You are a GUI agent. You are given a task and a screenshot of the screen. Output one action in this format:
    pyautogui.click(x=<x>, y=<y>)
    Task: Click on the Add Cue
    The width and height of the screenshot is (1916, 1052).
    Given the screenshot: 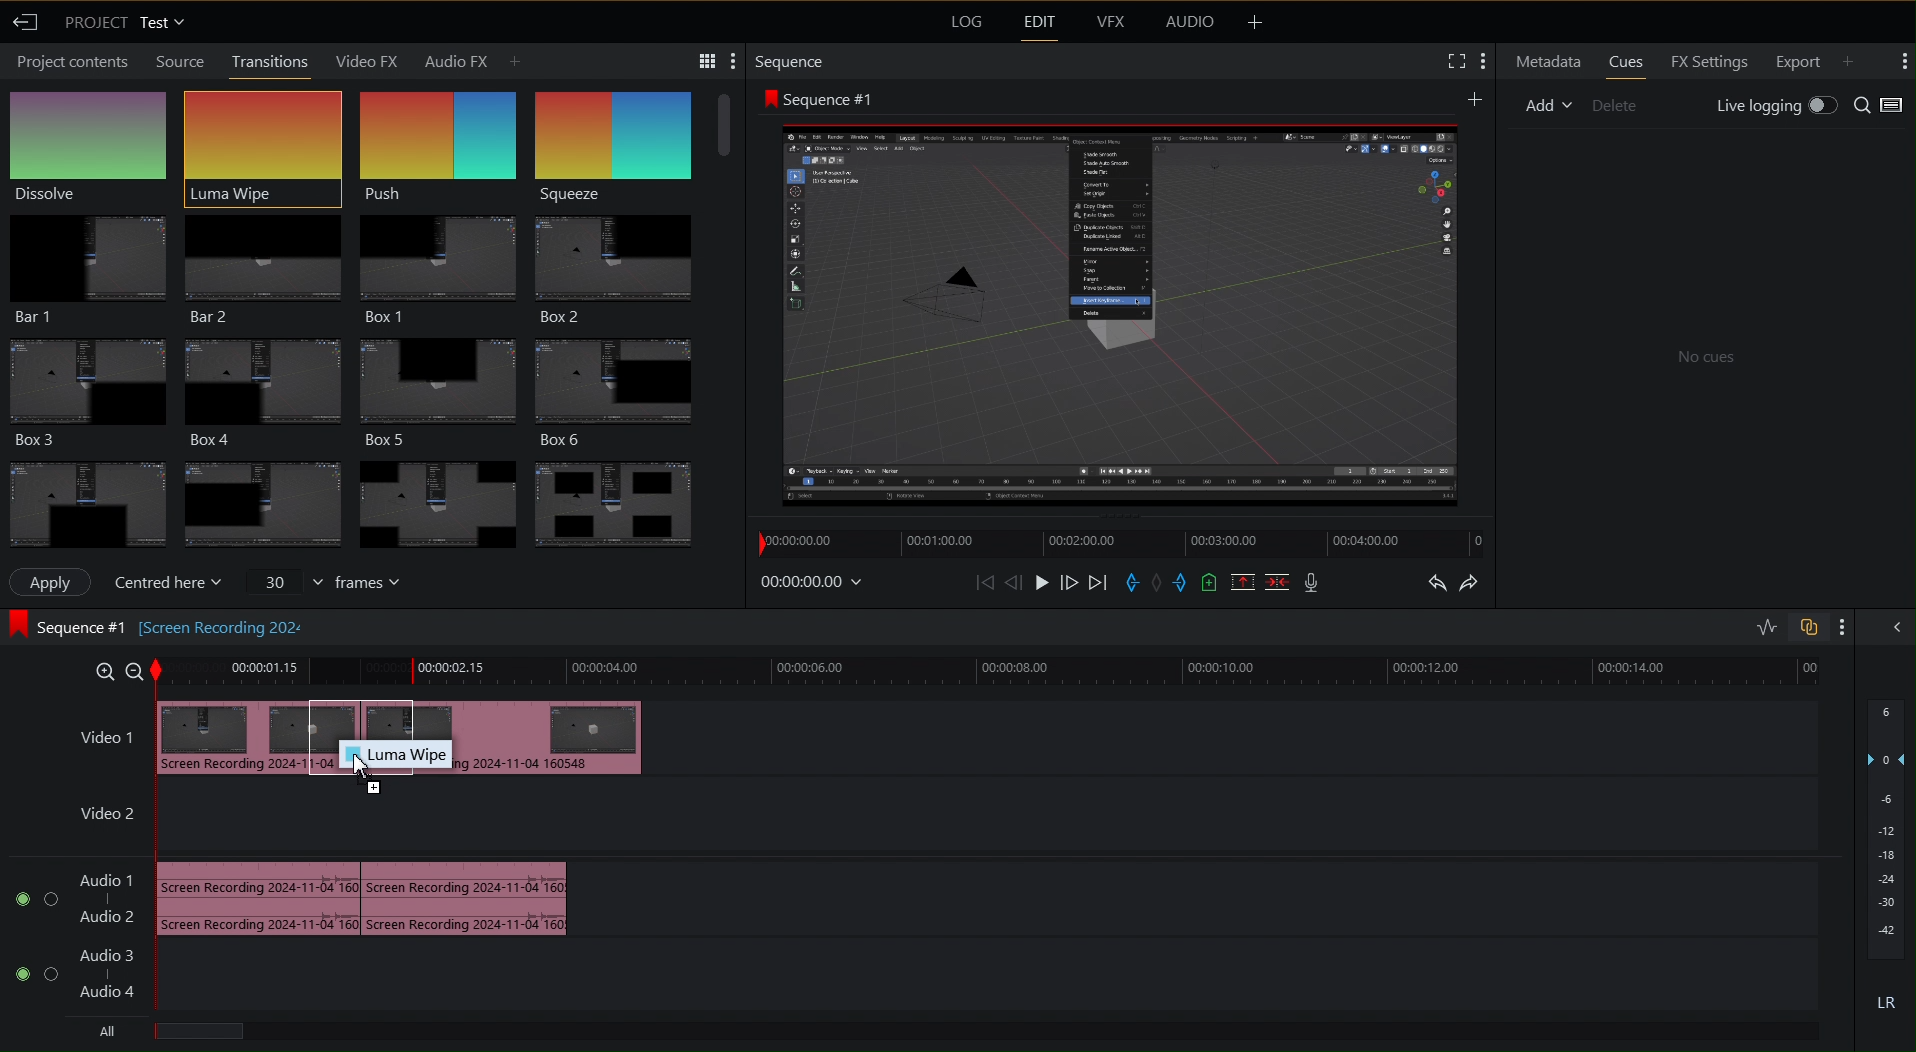 What is the action you would take?
    pyautogui.click(x=1208, y=584)
    